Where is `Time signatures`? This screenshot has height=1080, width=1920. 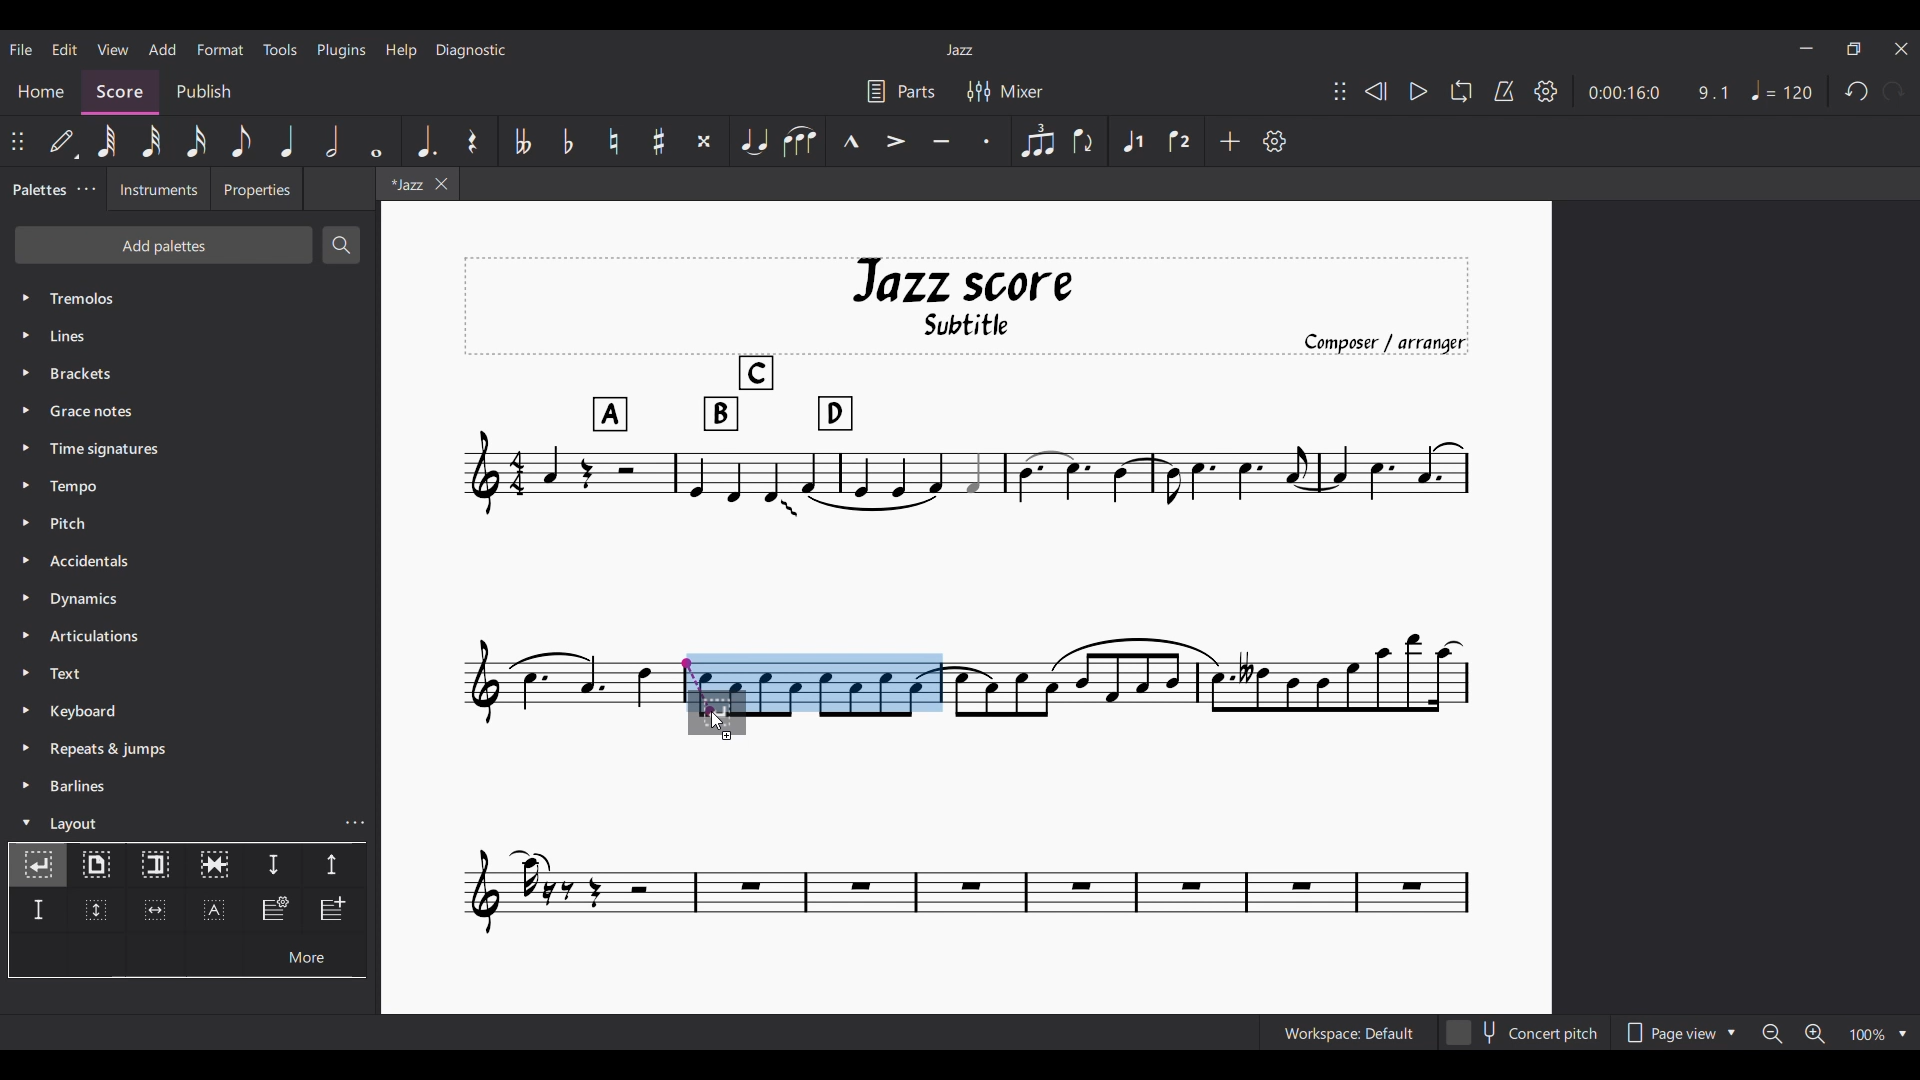
Time signatures is located at coordinates (190, 449).